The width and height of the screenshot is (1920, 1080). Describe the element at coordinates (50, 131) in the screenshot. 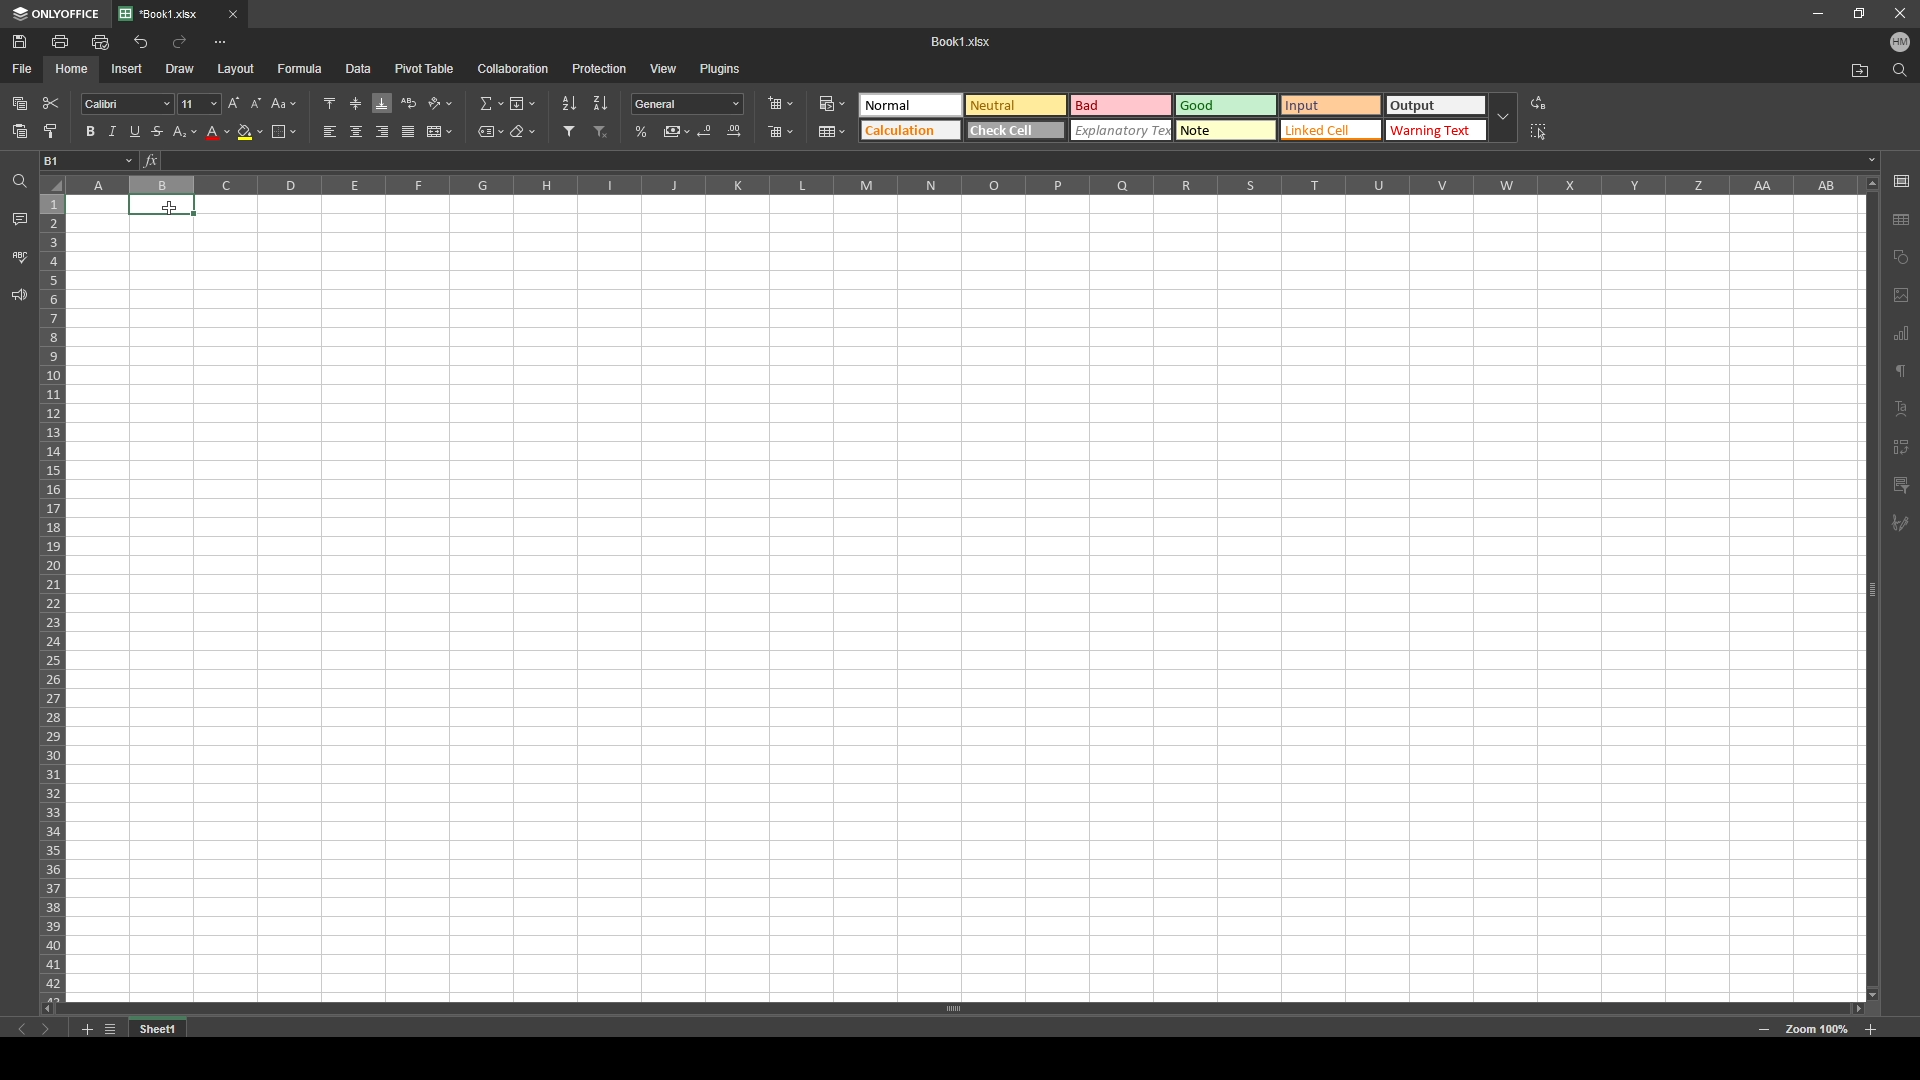

I see `copy style` at that location.